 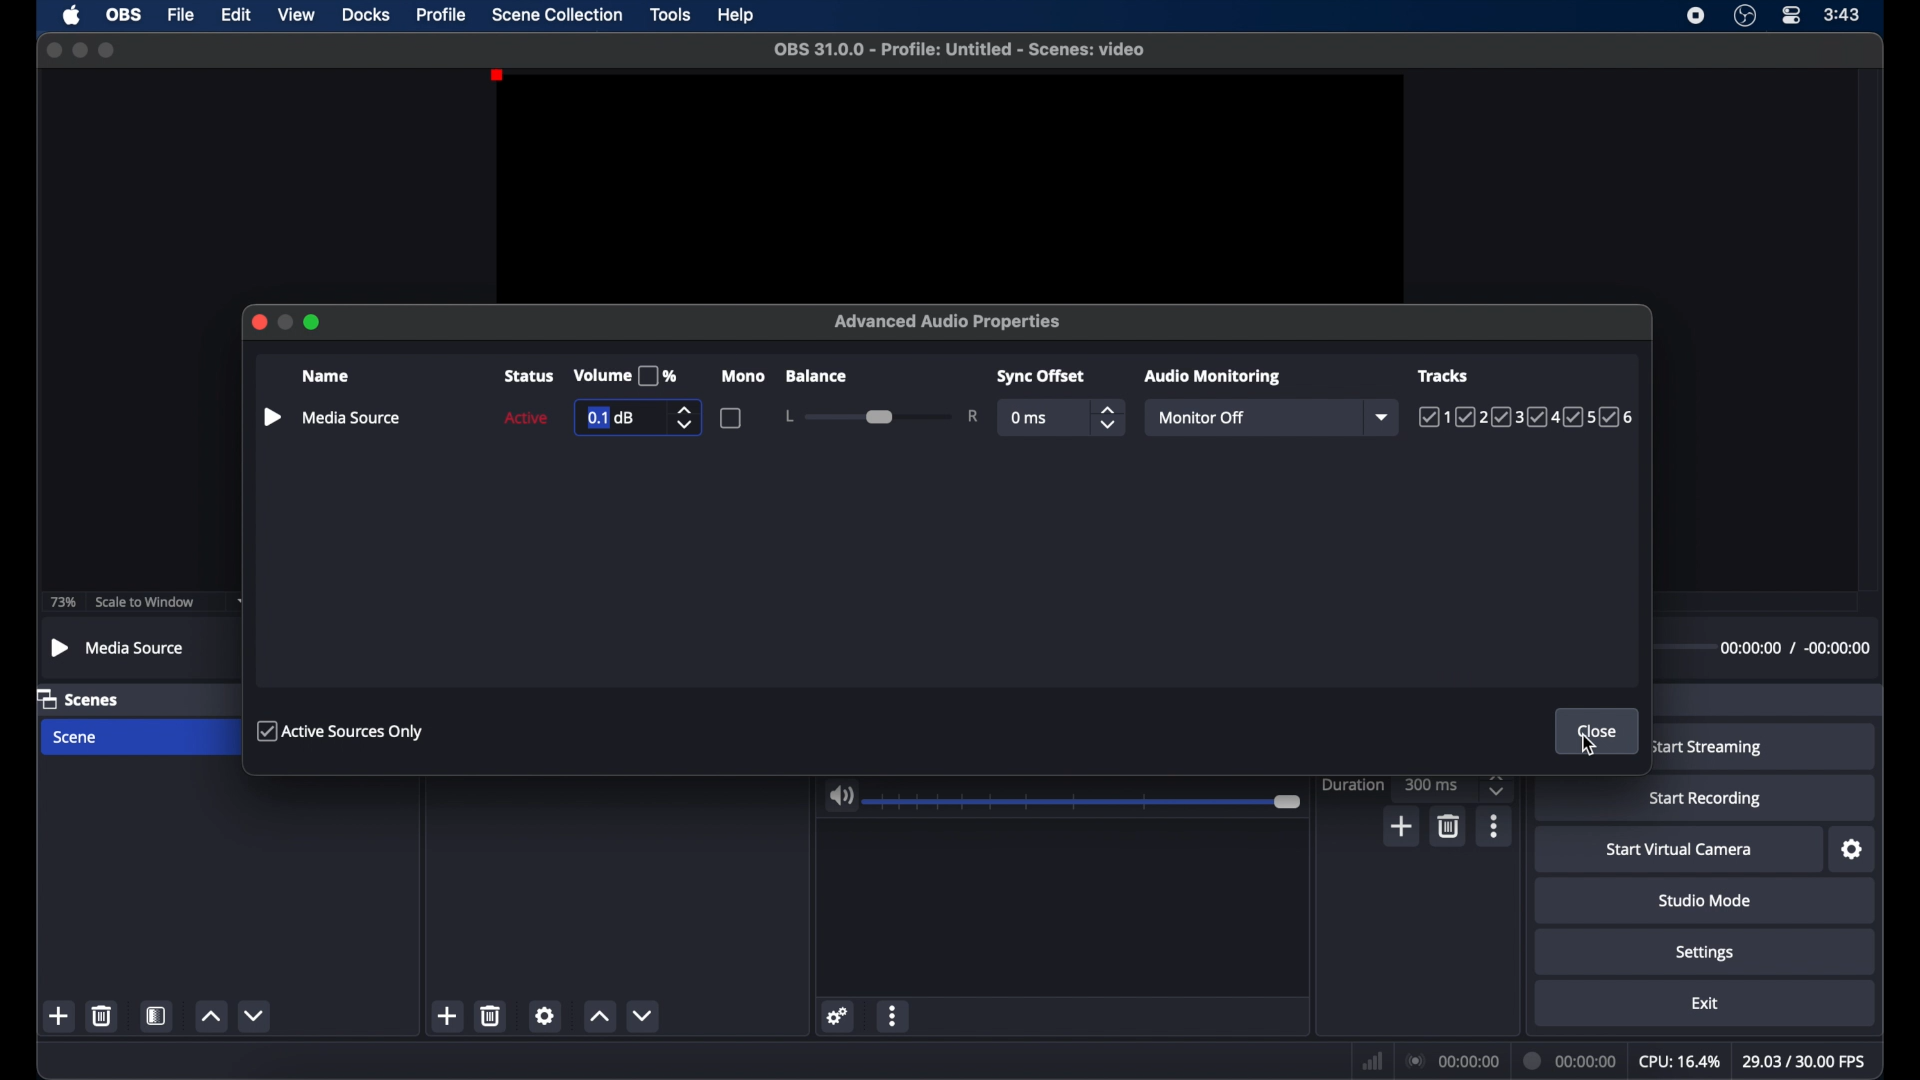 What do you see at coordinates (1790, 15) in the screenshot?
I see `control center` at bounding box center [1790, 15].